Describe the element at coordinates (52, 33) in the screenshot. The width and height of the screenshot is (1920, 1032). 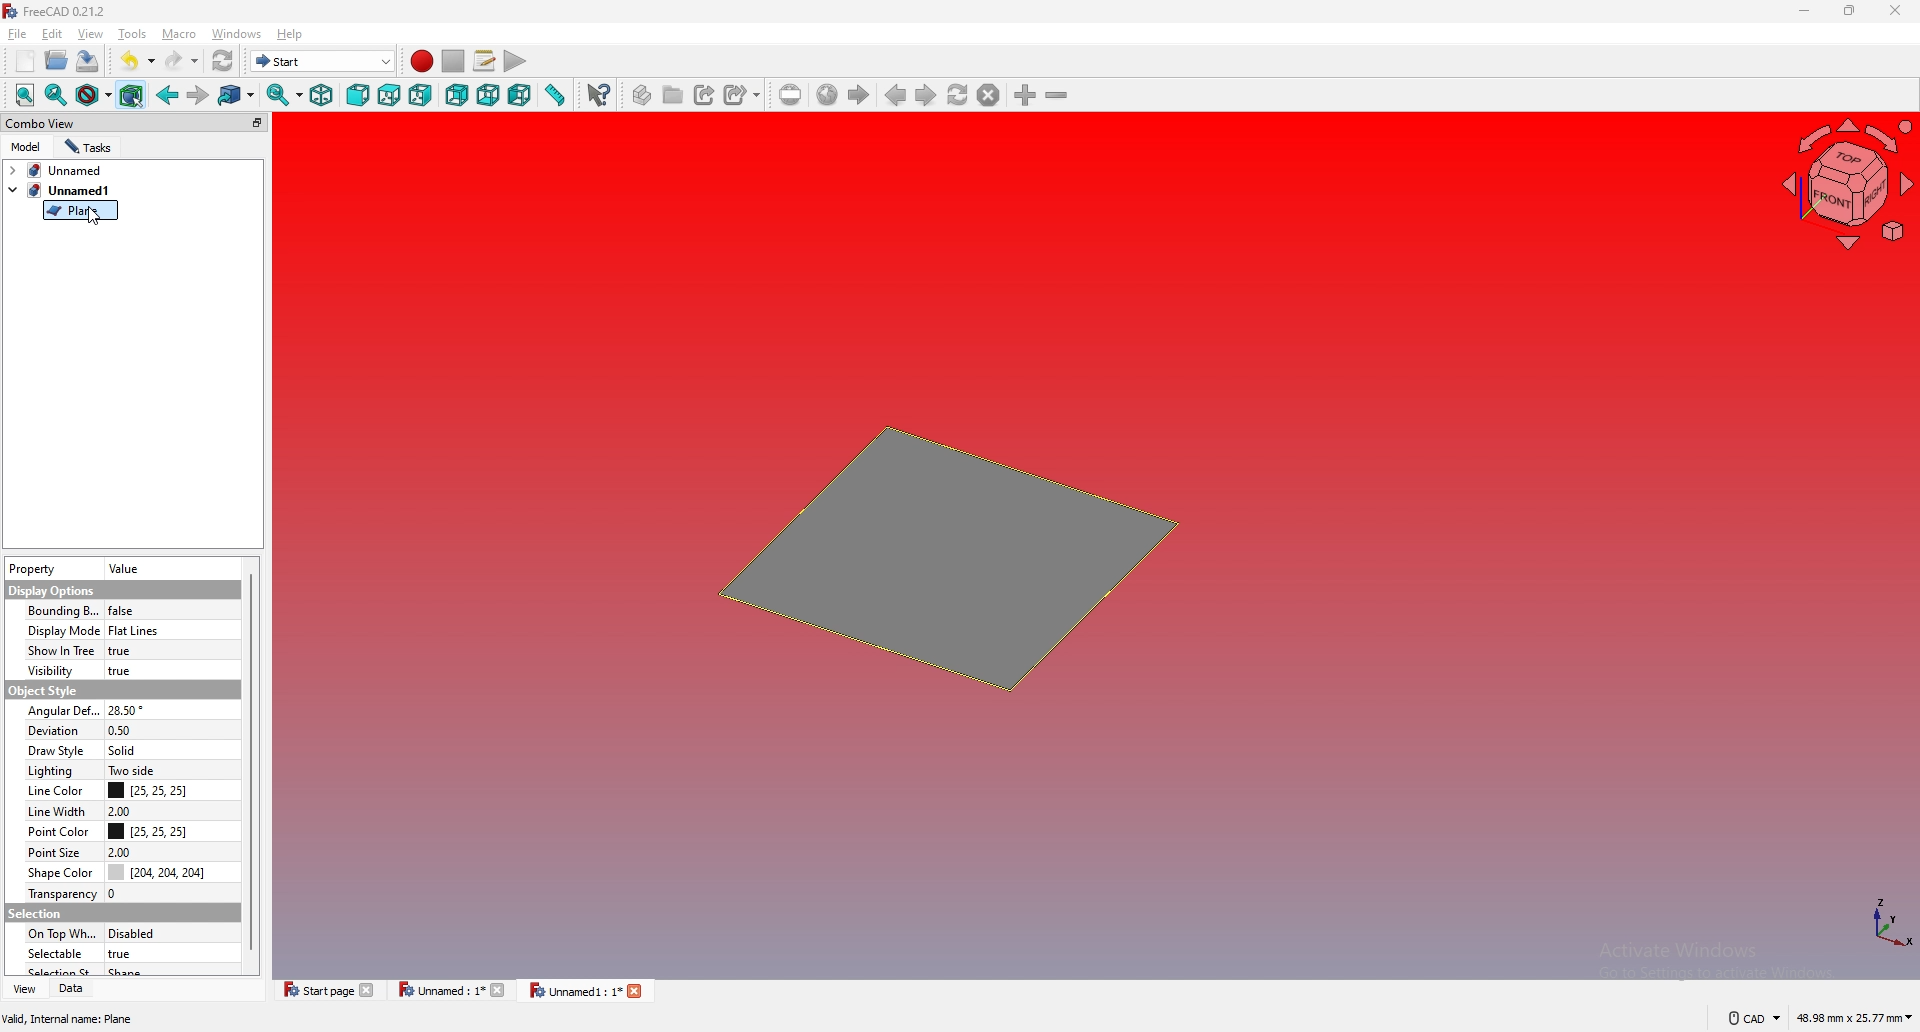
I see `edit` at that location.